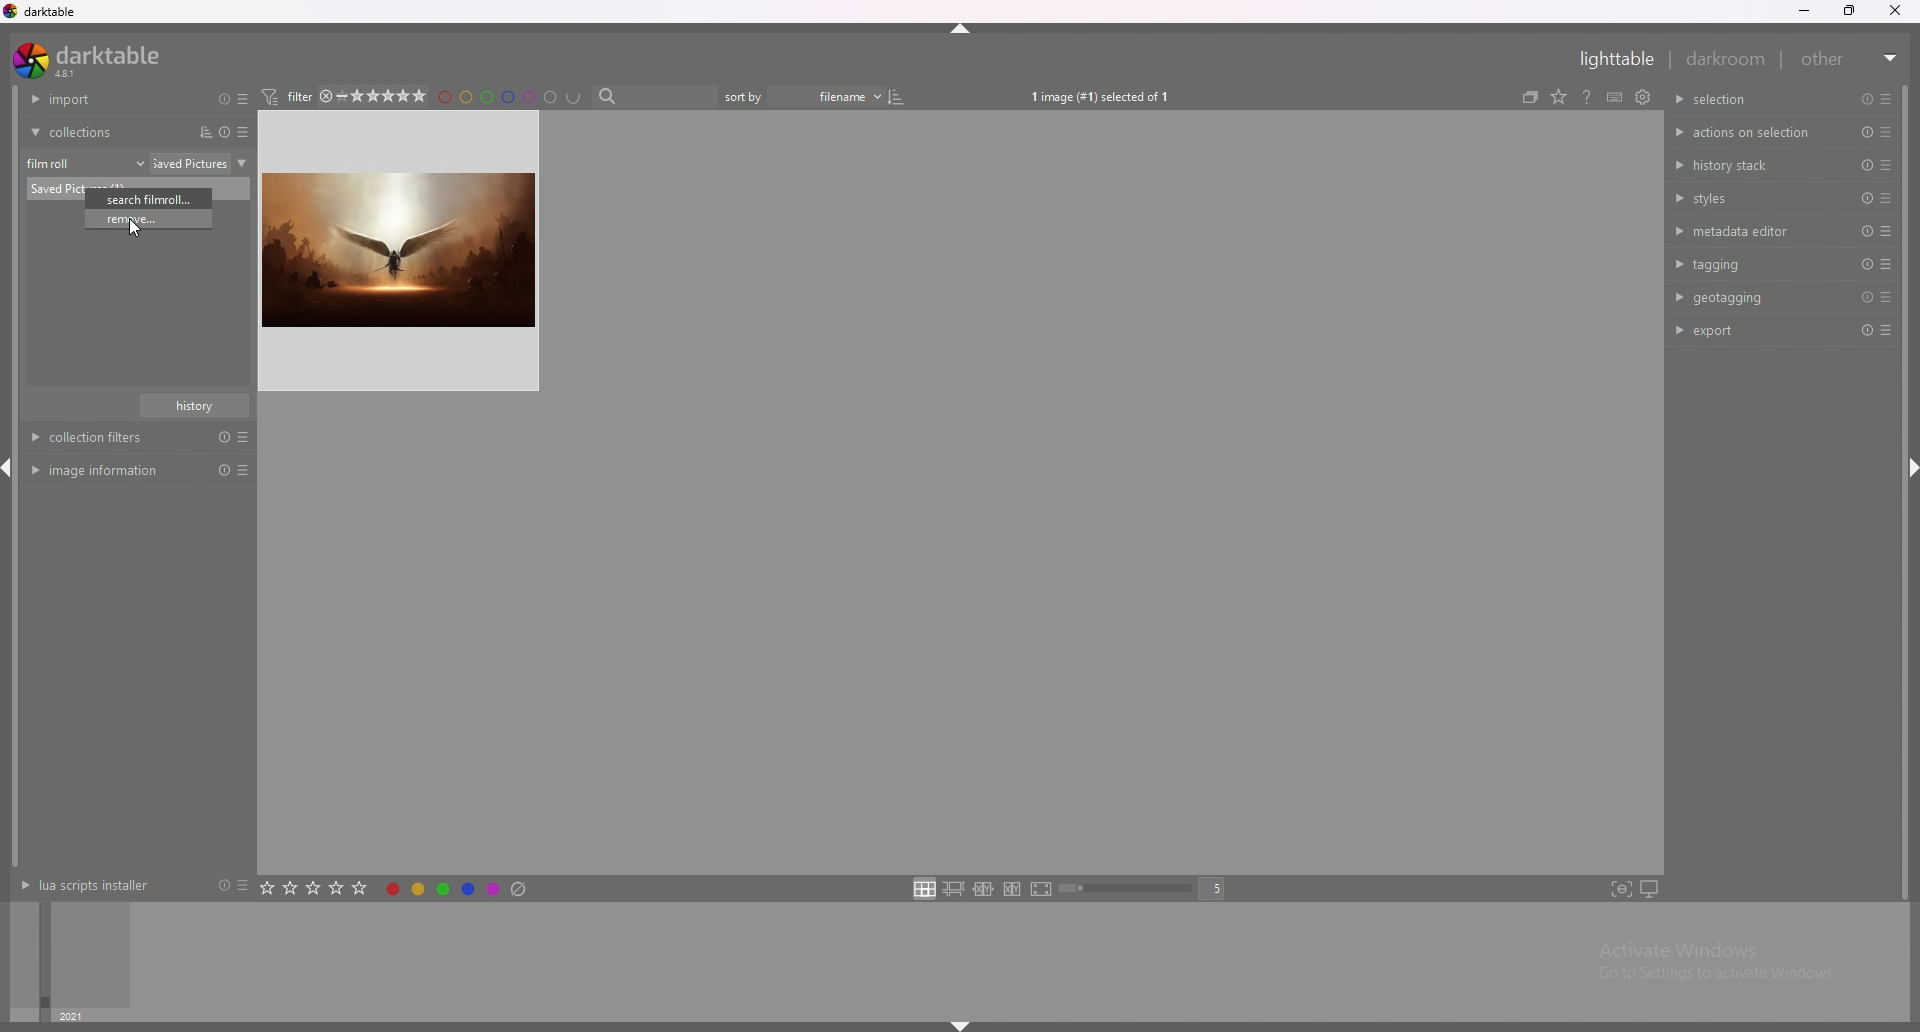  What do you see at coordinates (1667, 95) in the screenshot?
I see `show global preferences` at bounding box center [1667, 95].